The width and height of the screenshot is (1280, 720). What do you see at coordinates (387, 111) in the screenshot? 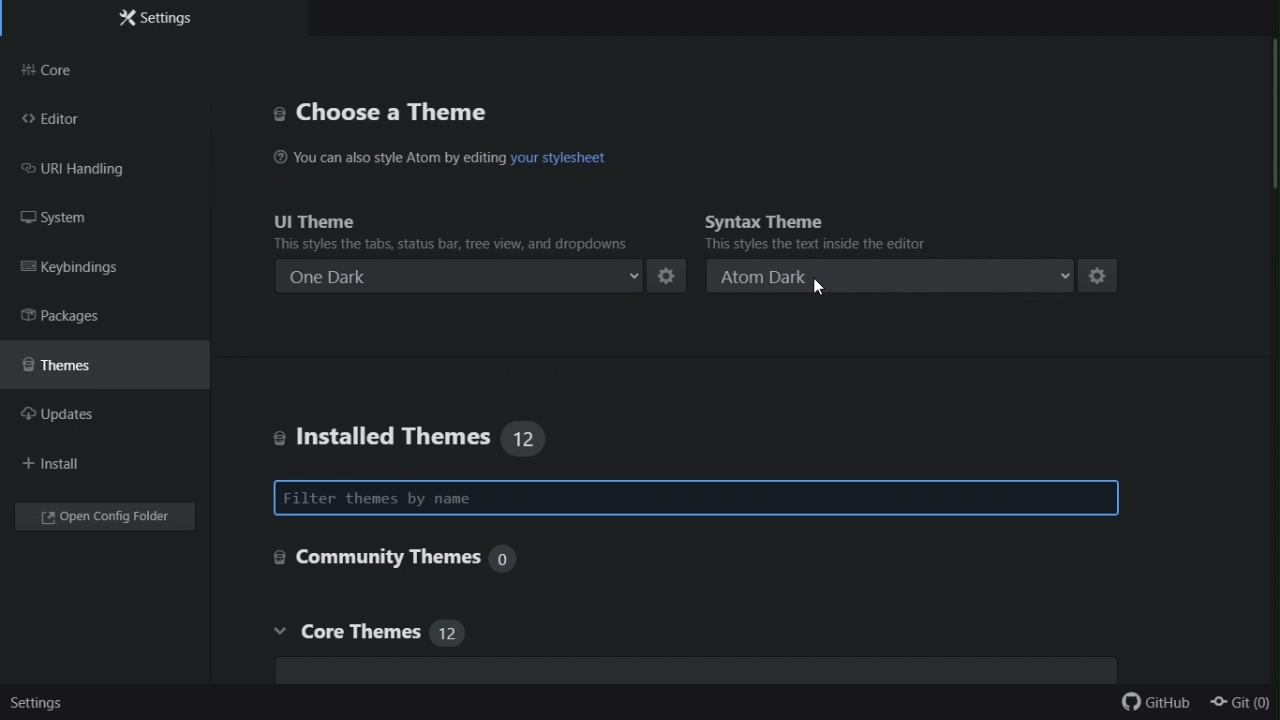
I see `Choose a thing` at bounding box center [387, 111].